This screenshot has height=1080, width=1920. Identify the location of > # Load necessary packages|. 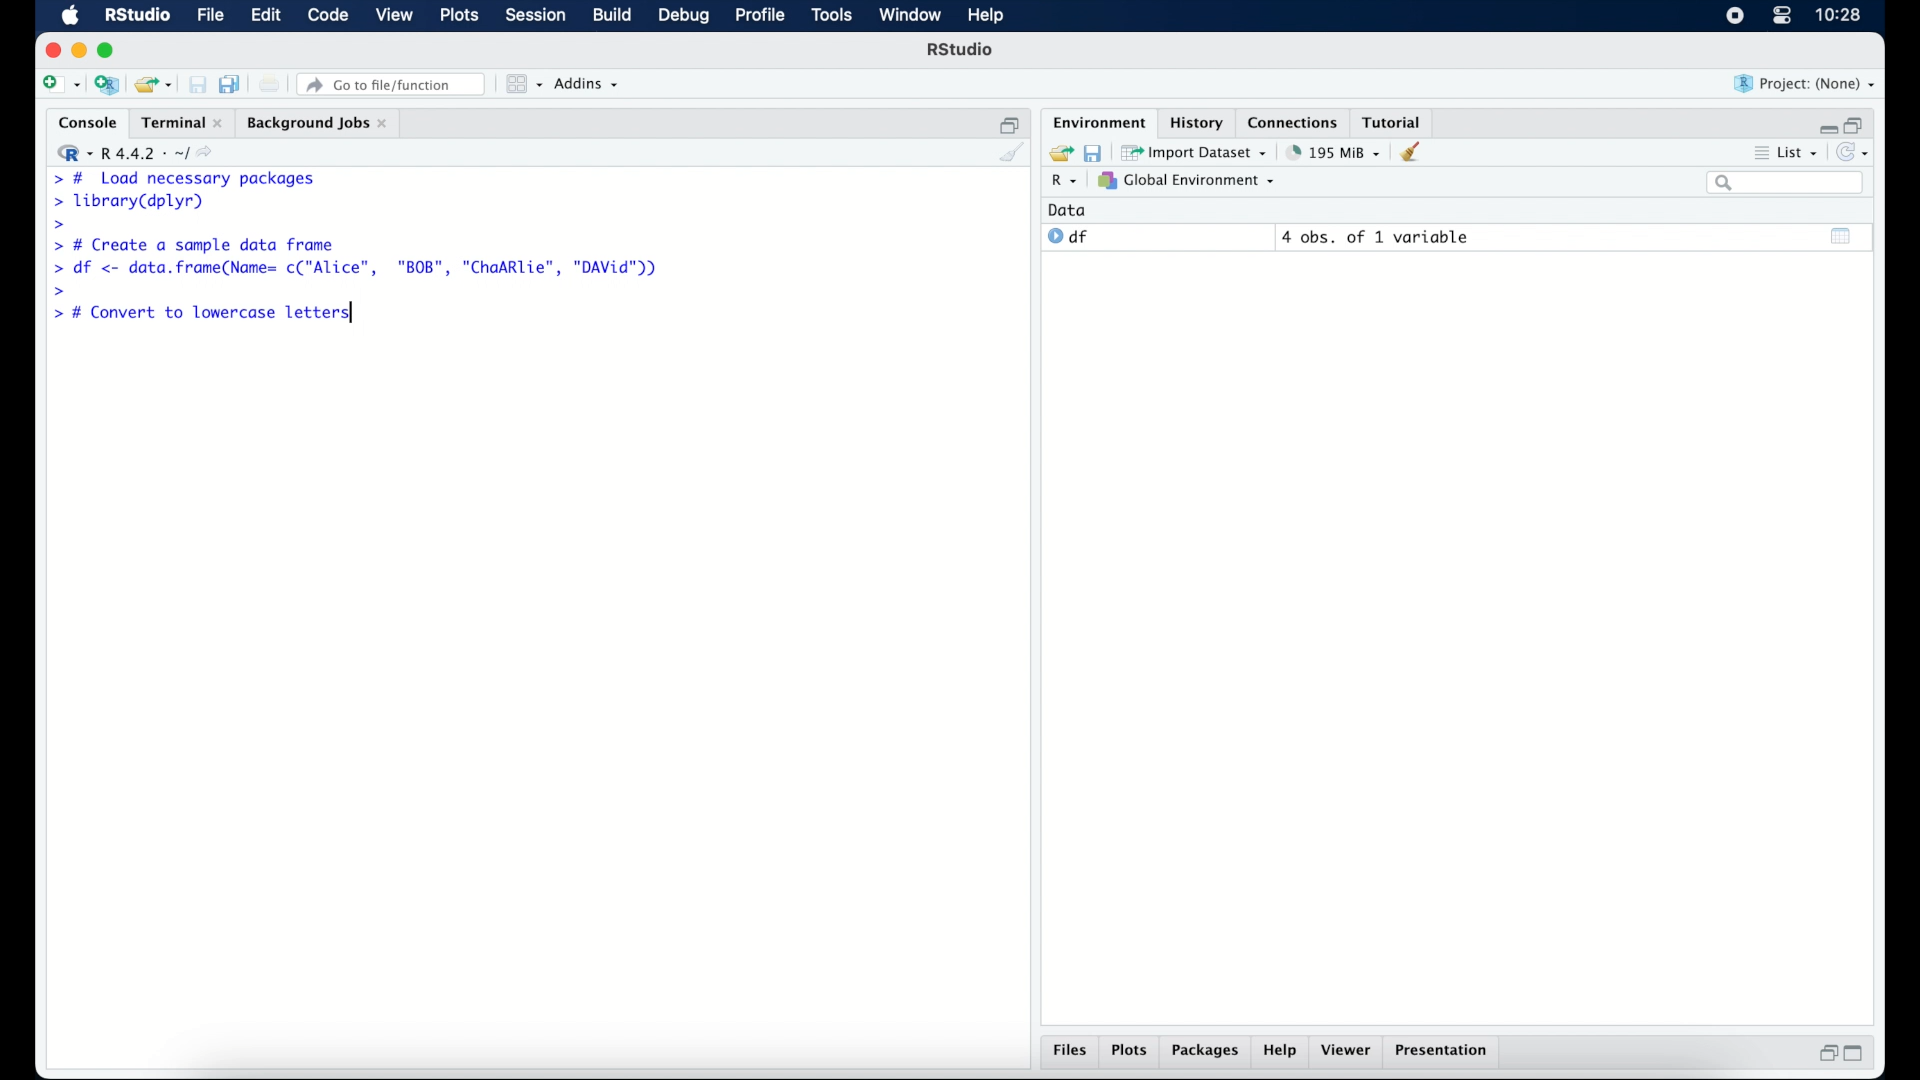
(182, 177).